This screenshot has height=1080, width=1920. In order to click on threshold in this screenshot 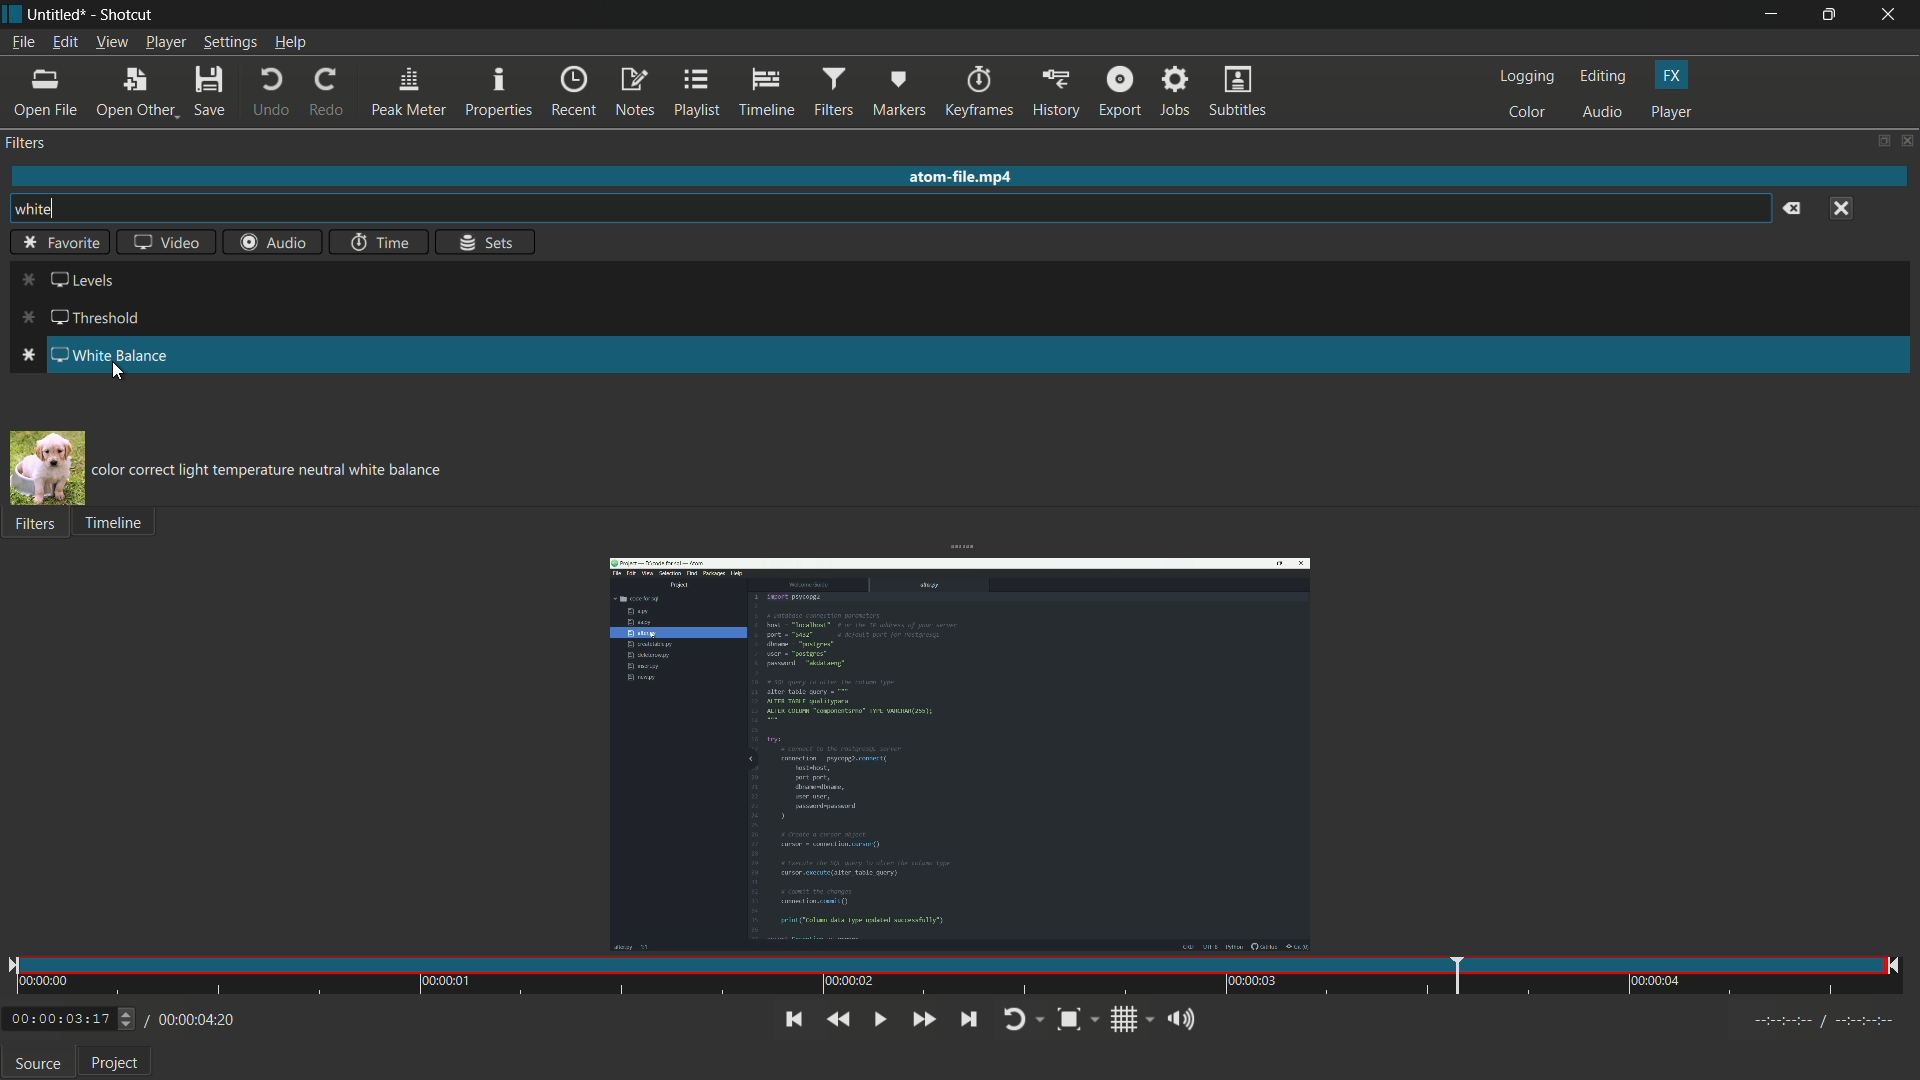, I will do `click(85, 317)`.